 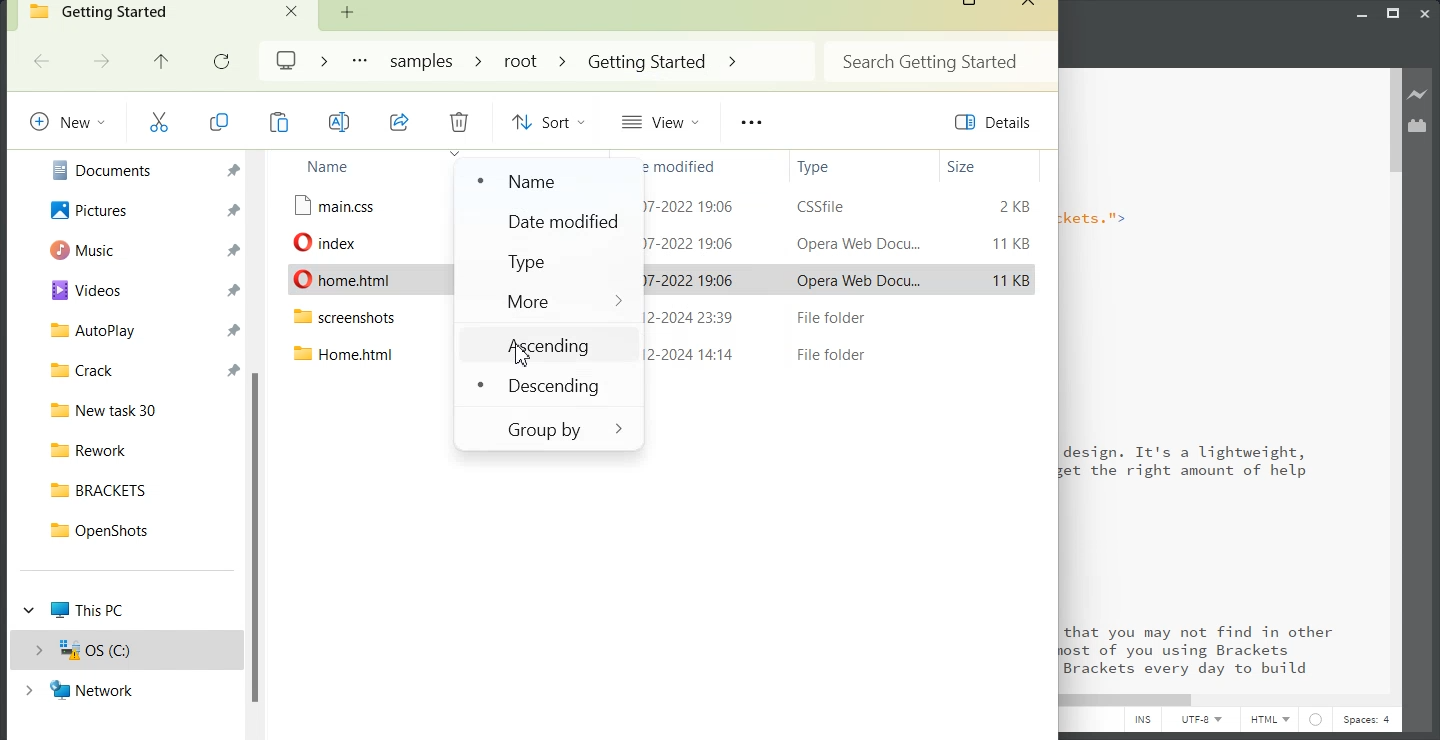 I want to click on Opera Web Document, so click(x=856, y=242).